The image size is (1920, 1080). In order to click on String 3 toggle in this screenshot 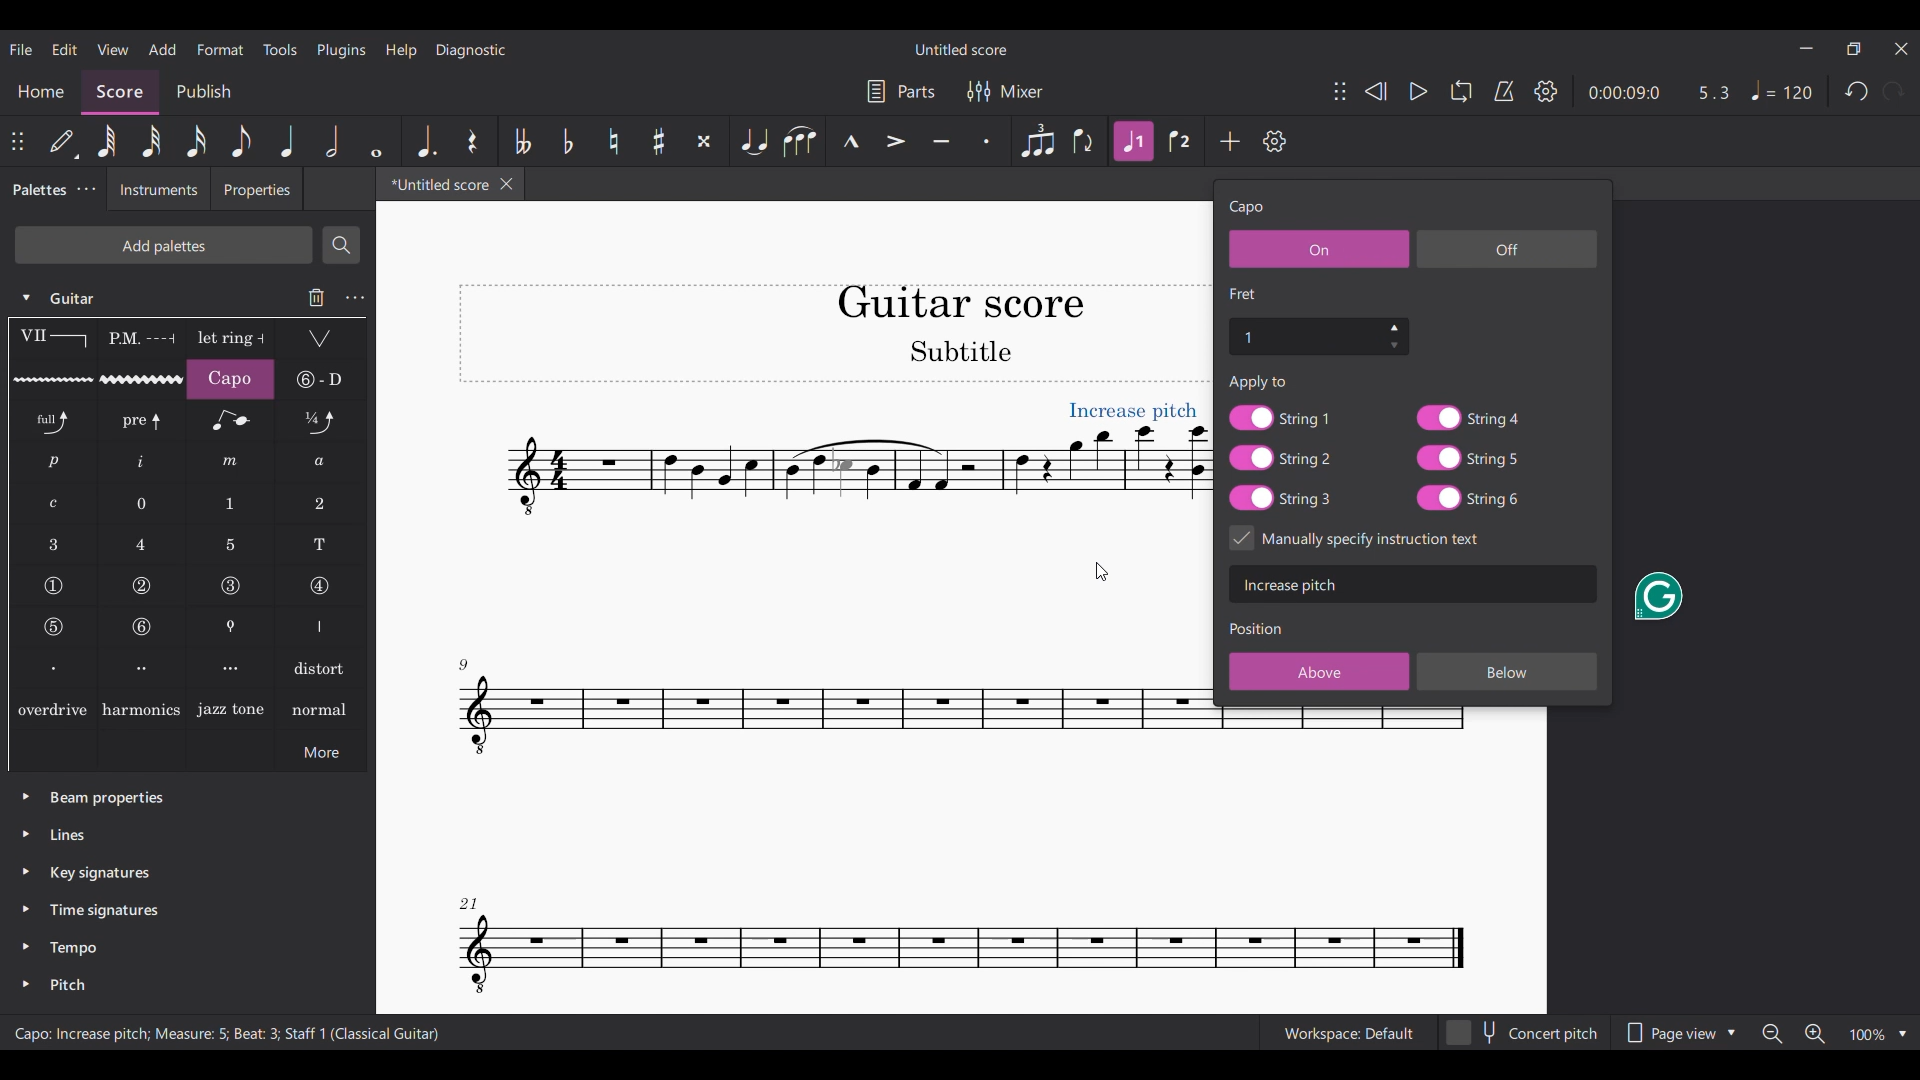, I will do `click(1283, 497)`.